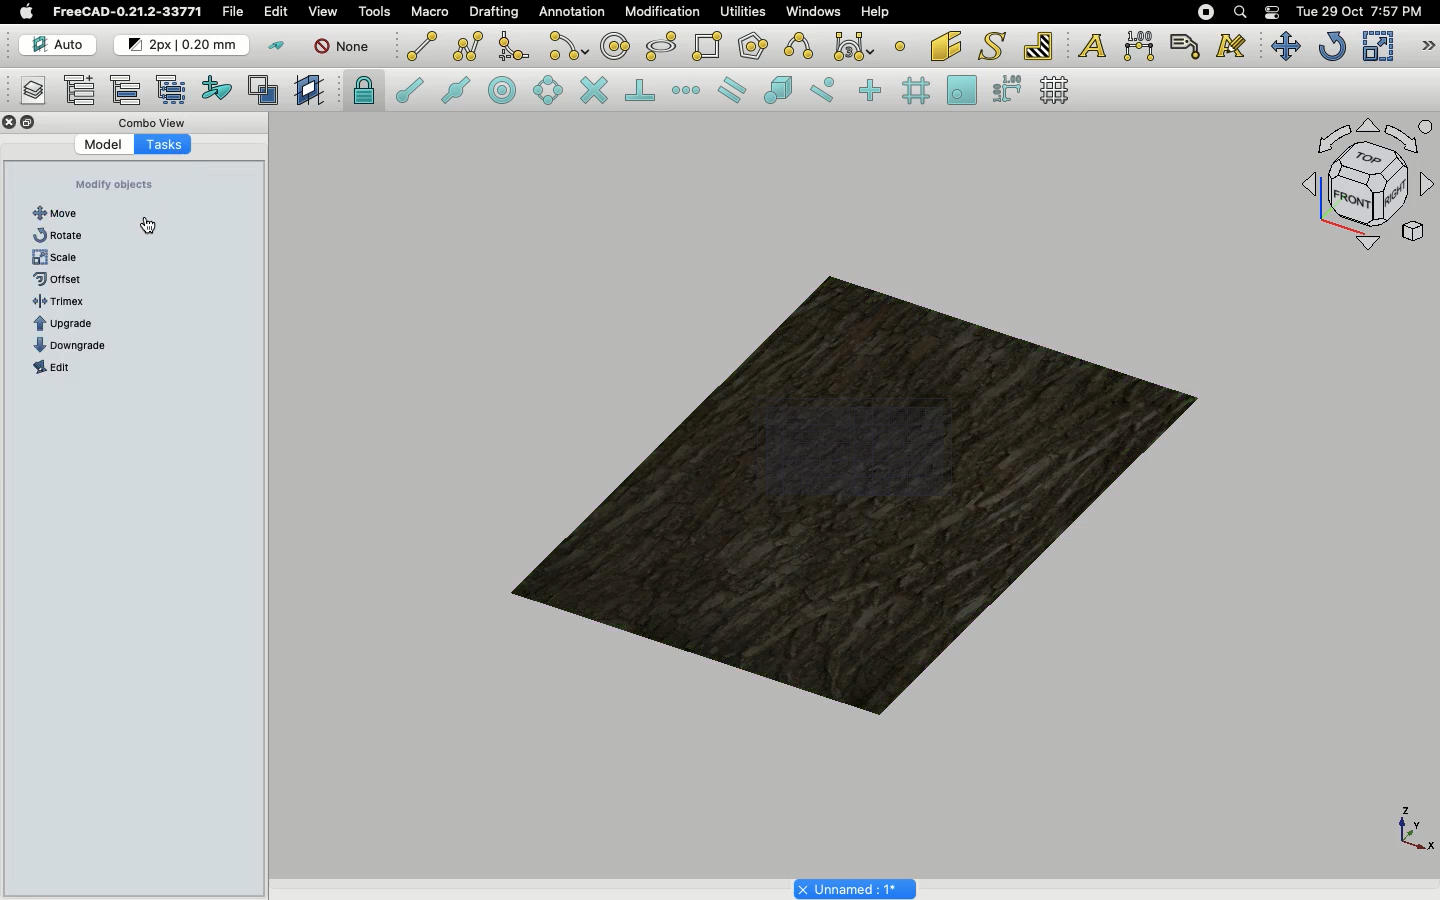  What do you see at coordinates (900, 44) in the screenshot?
I see `Point` at bounding box center [900, 44].